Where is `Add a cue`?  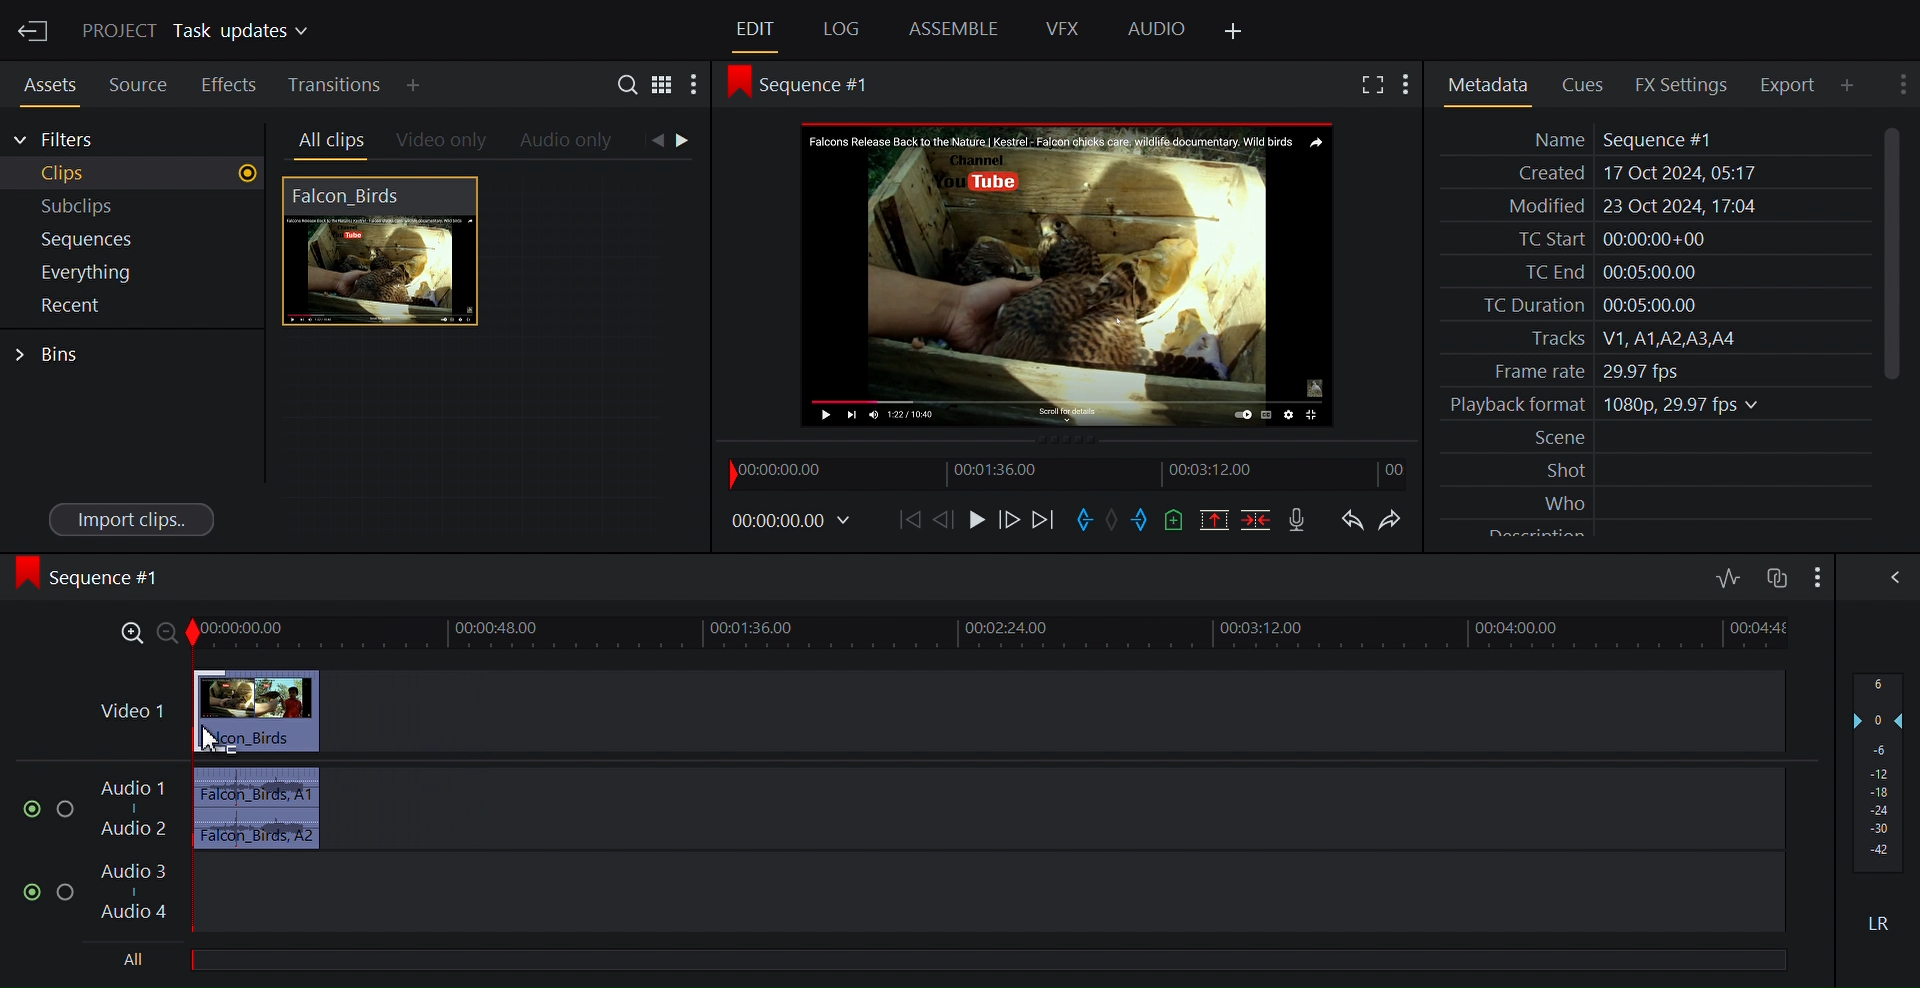
Add a cue is located at coordinates (1178, 520).